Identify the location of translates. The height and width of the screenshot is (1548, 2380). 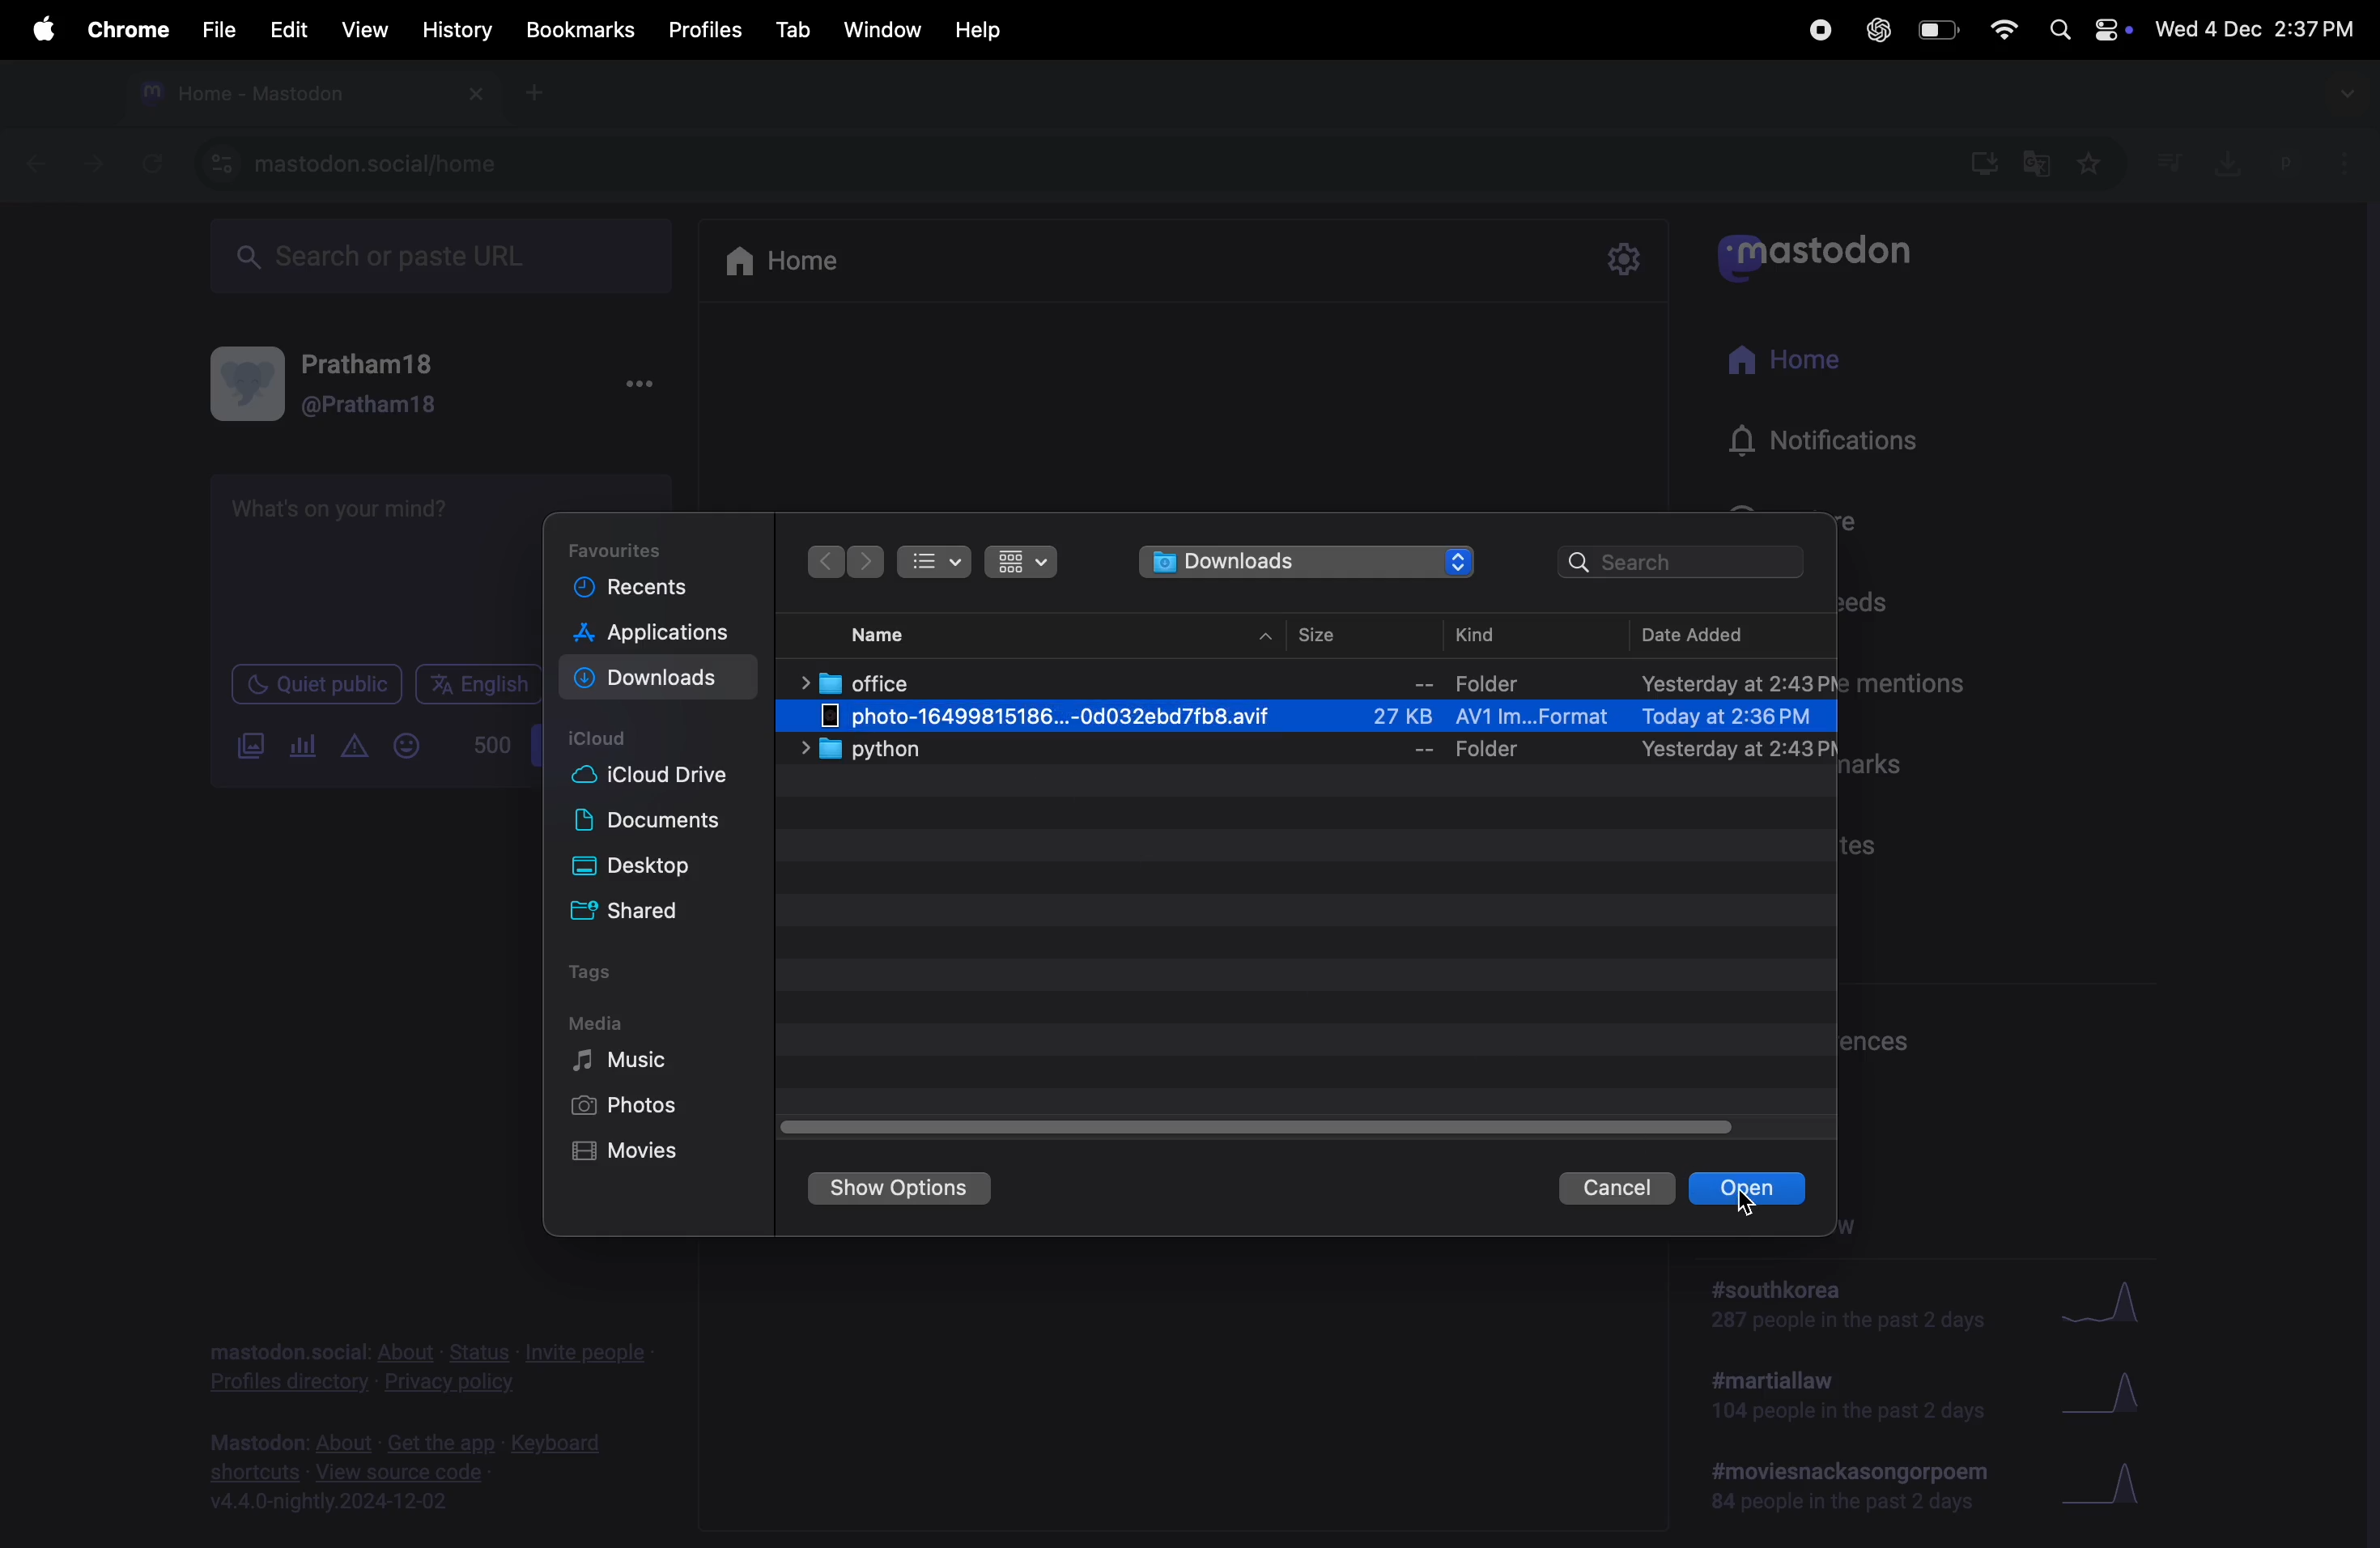
(2038, 165).